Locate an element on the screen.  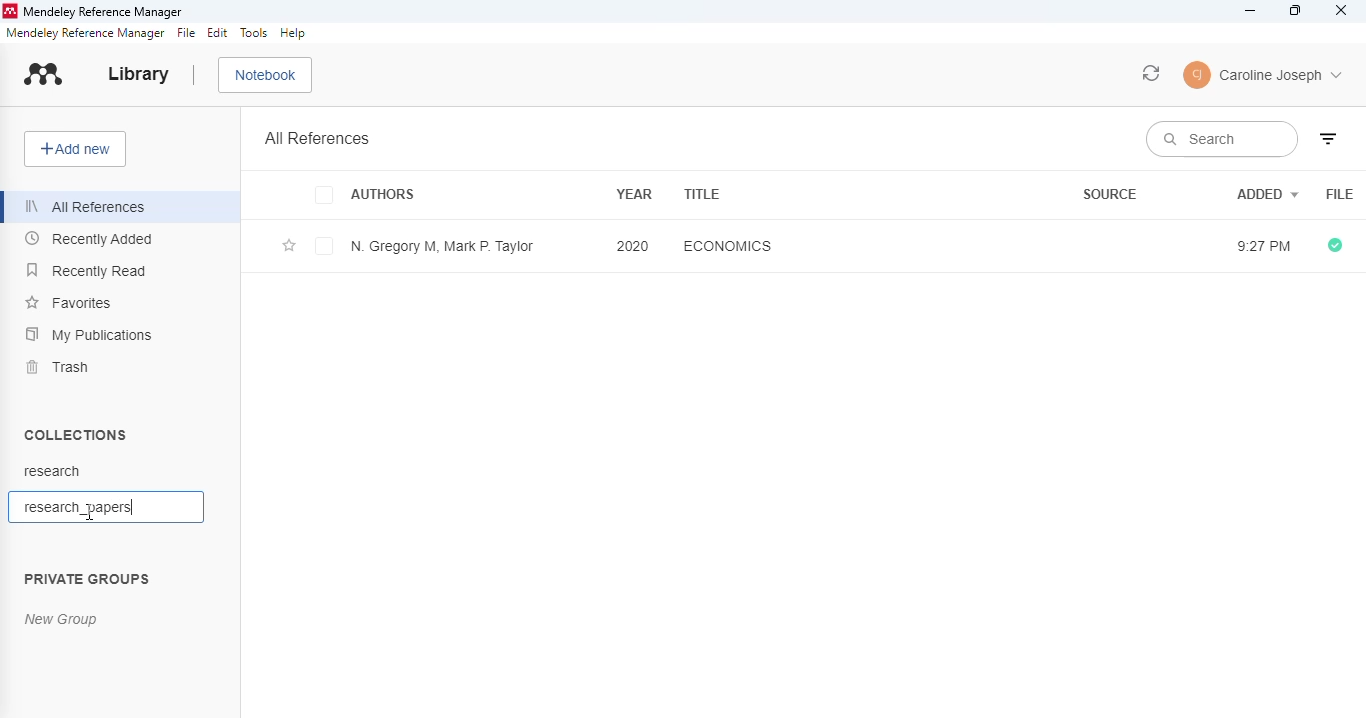
file is located at coordinates (187, 33).